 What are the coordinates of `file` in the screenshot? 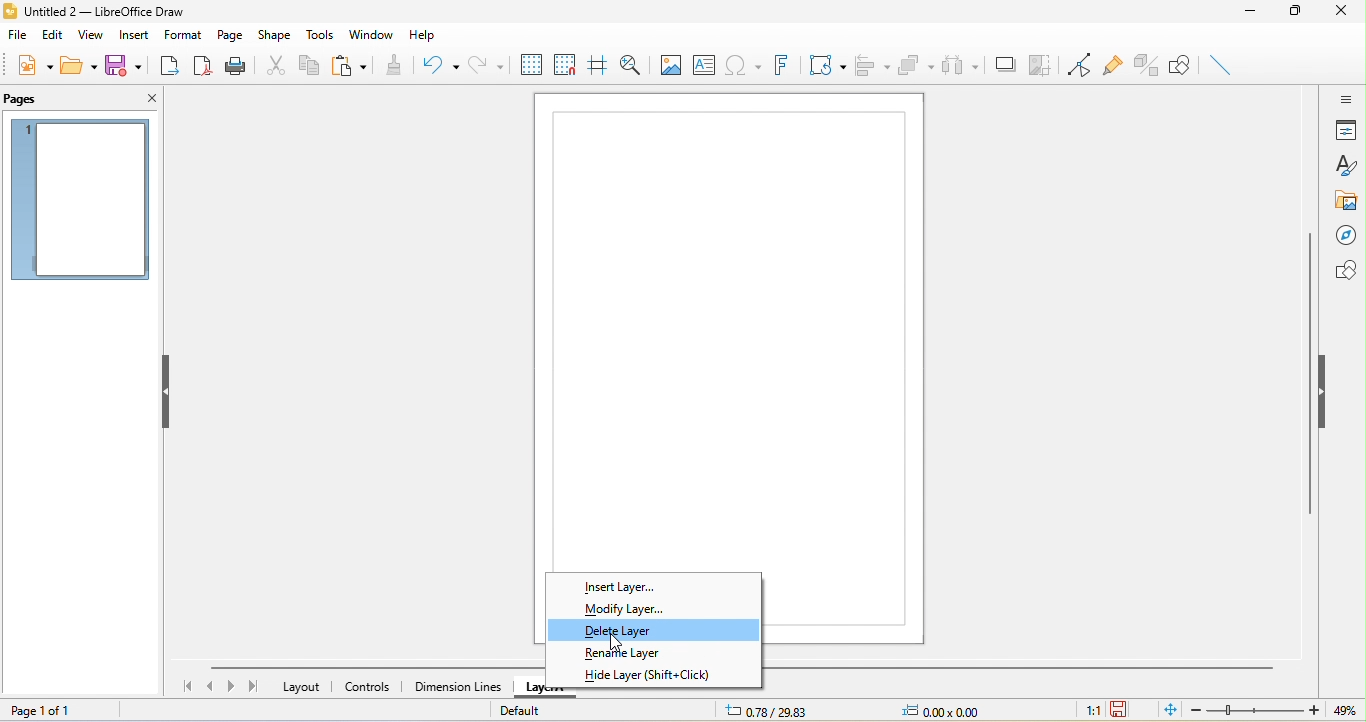 It's located at (19, 33).